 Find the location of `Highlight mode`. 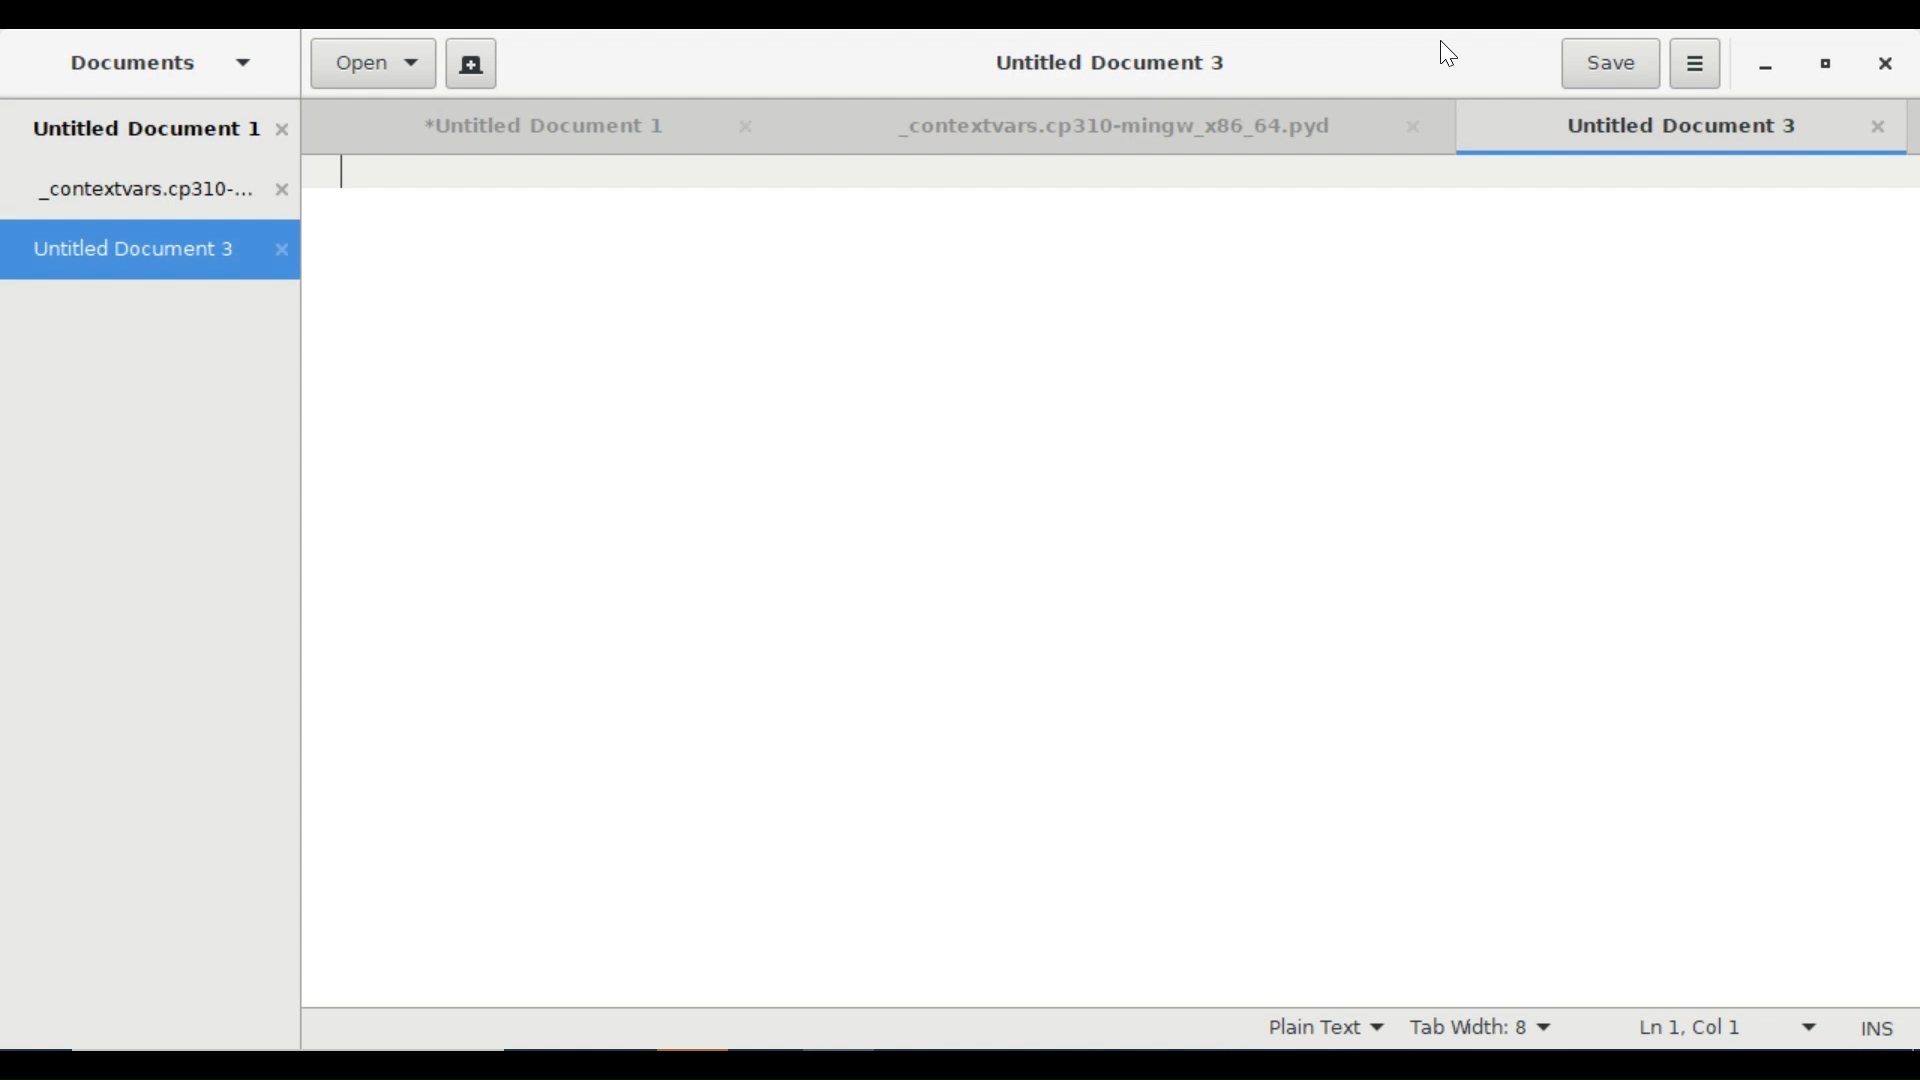

Highlight mode is located at coordinates (1324, 1028).